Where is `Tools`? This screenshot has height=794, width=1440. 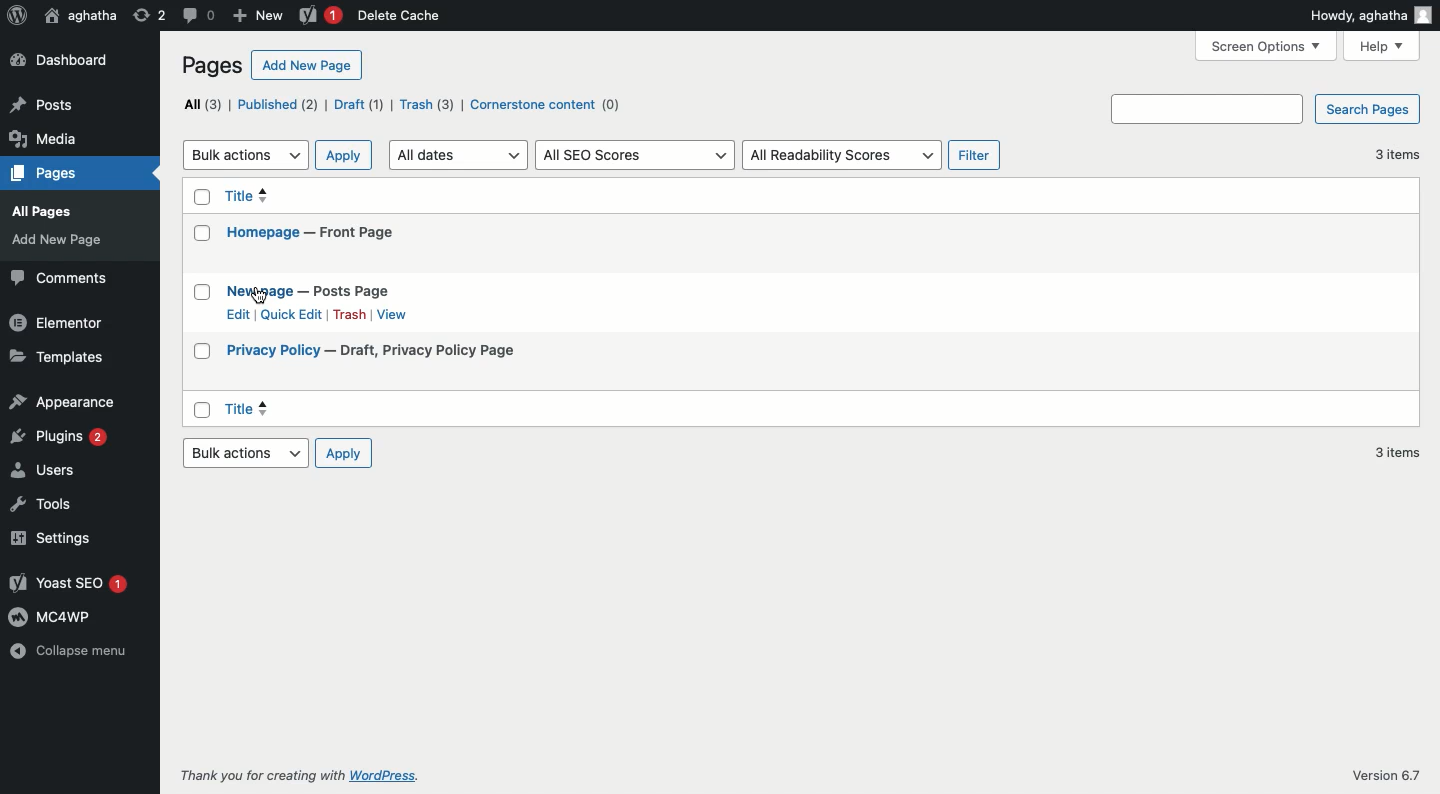
Tools is located at coordinates (69, 504).